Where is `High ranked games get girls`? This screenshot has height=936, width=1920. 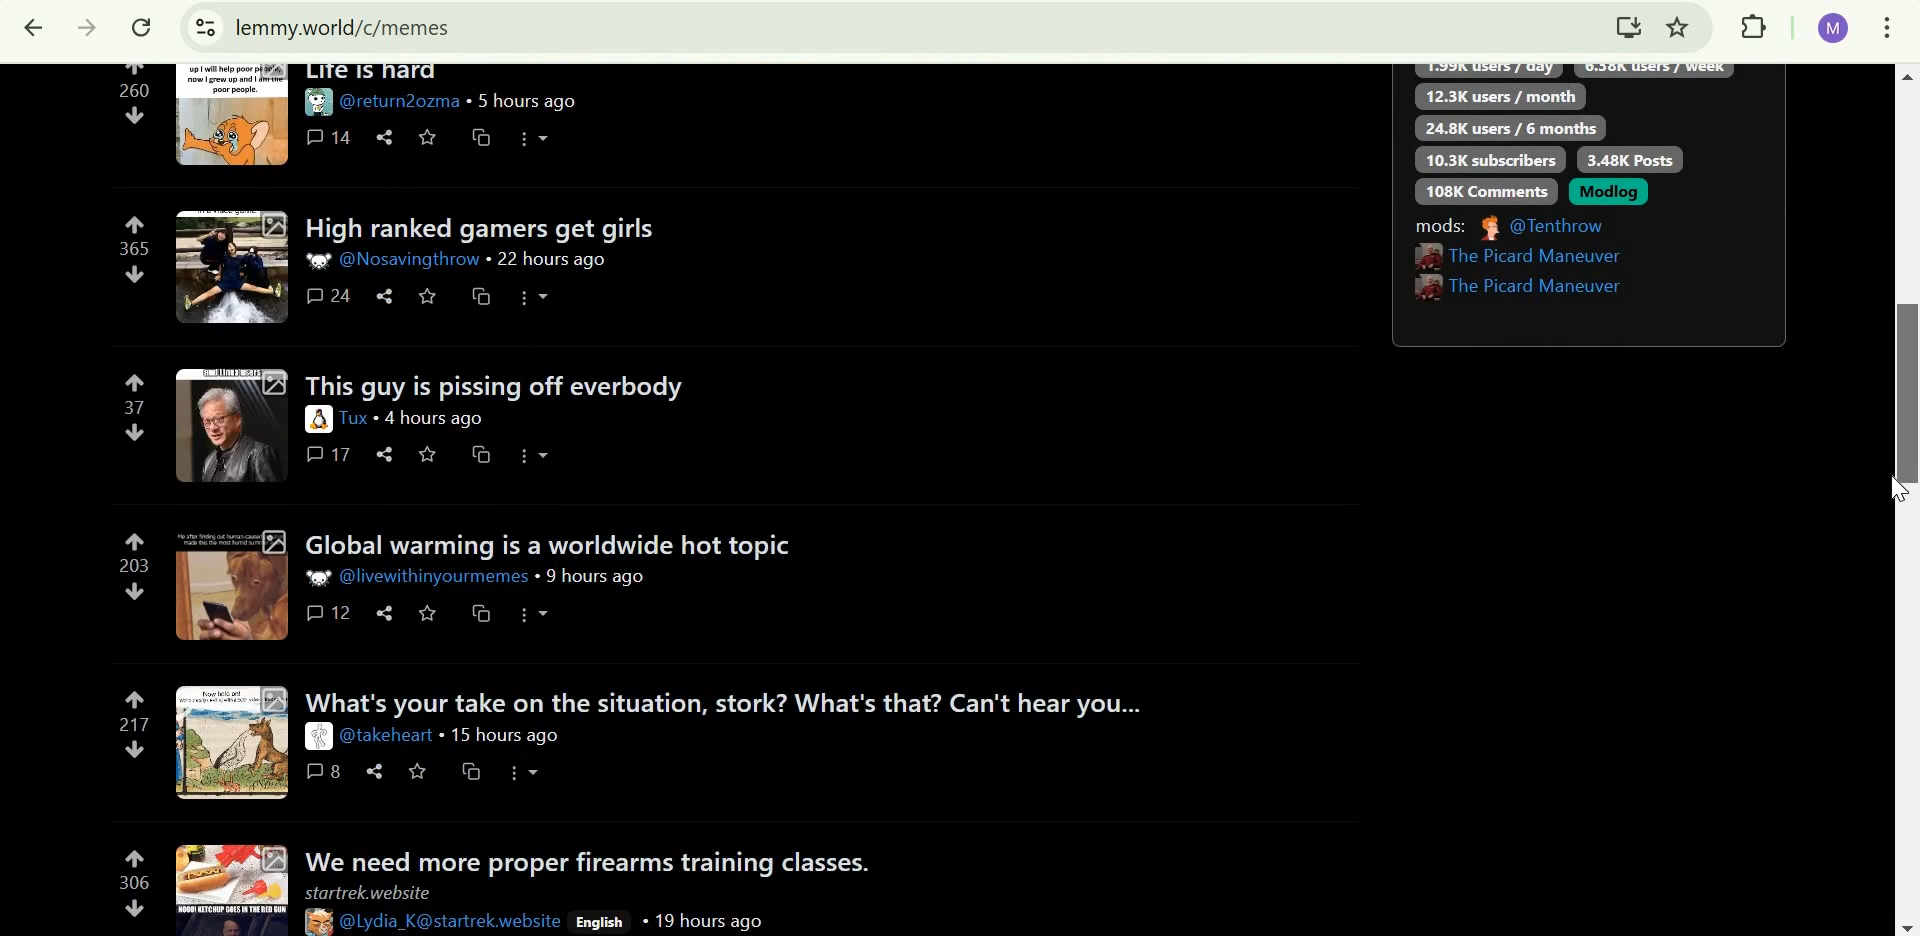
High ranked games get girls is located at coordinates (493, 229).